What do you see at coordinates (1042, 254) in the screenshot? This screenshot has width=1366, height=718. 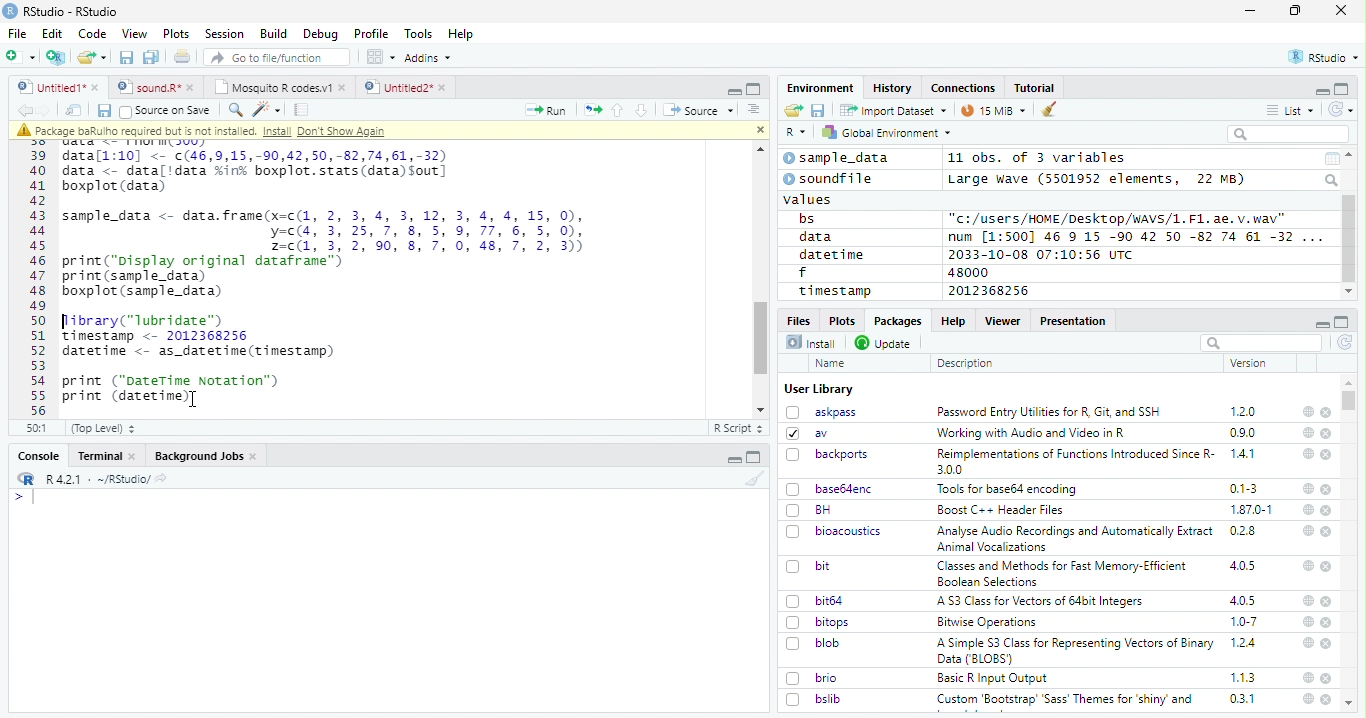 I see `2033-10-08 07:10:56 UTC` at bounding box center [1042, 254].